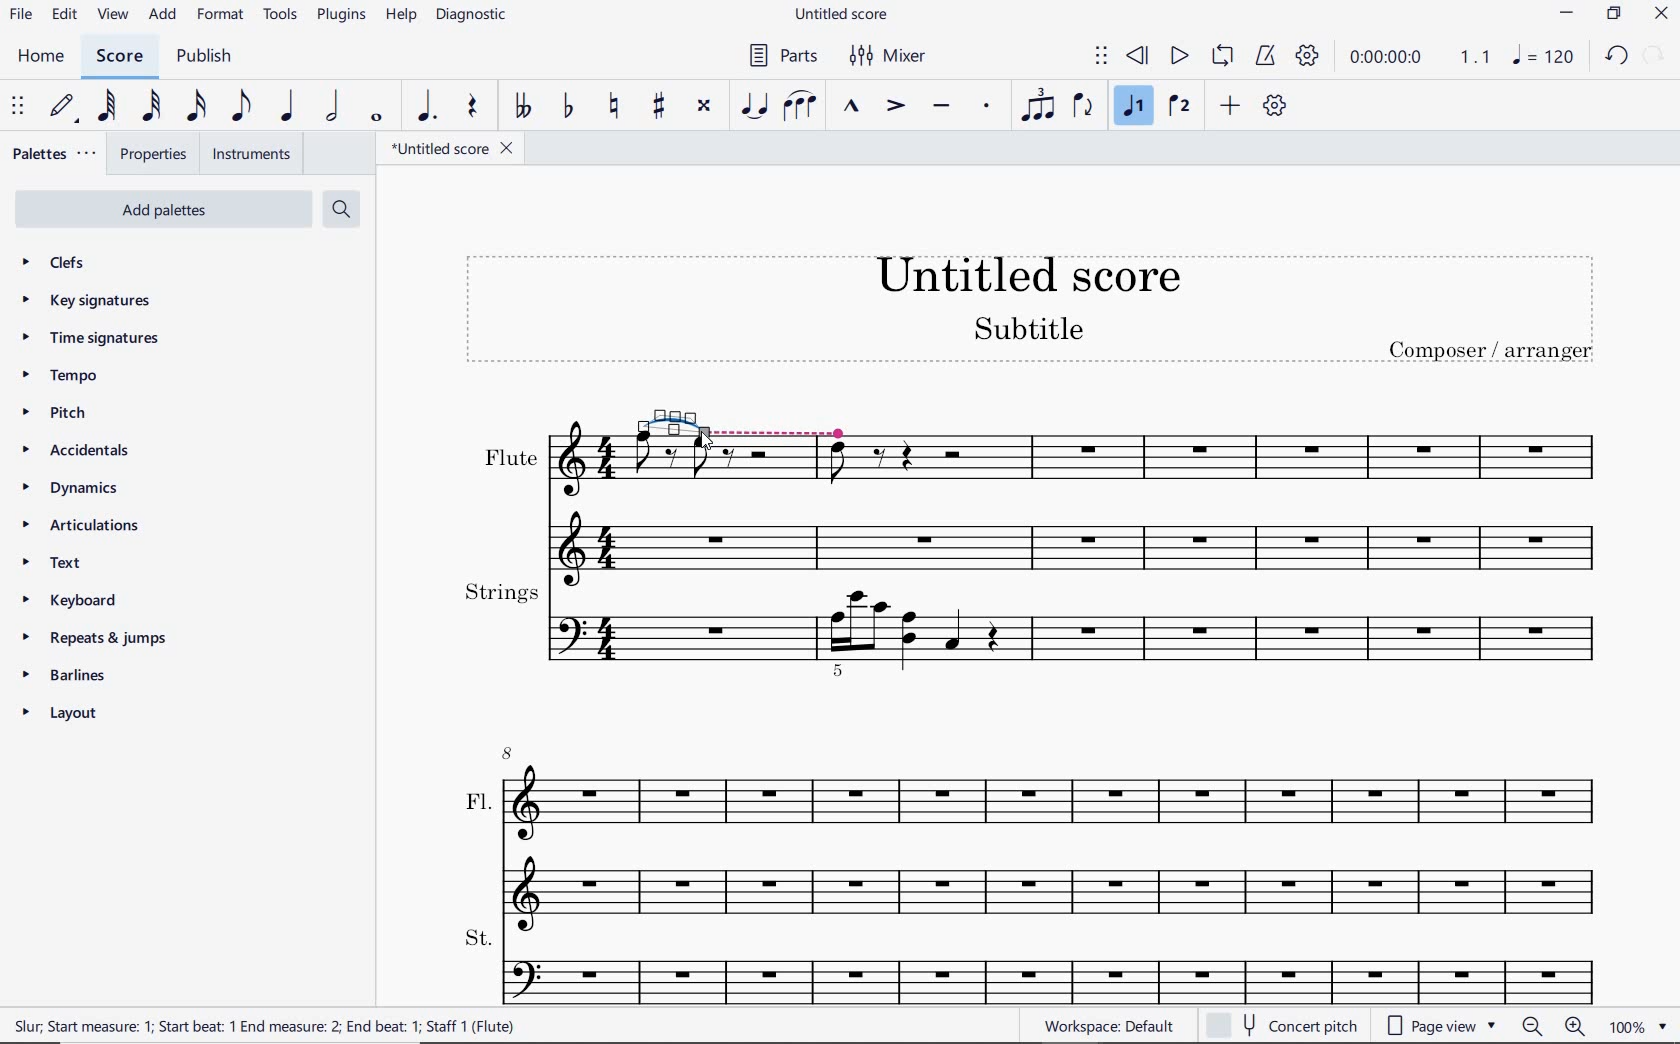  What do you see at coordinates (112, 15) in the screenshot?
I see `view` at bounding box center [112, 15].